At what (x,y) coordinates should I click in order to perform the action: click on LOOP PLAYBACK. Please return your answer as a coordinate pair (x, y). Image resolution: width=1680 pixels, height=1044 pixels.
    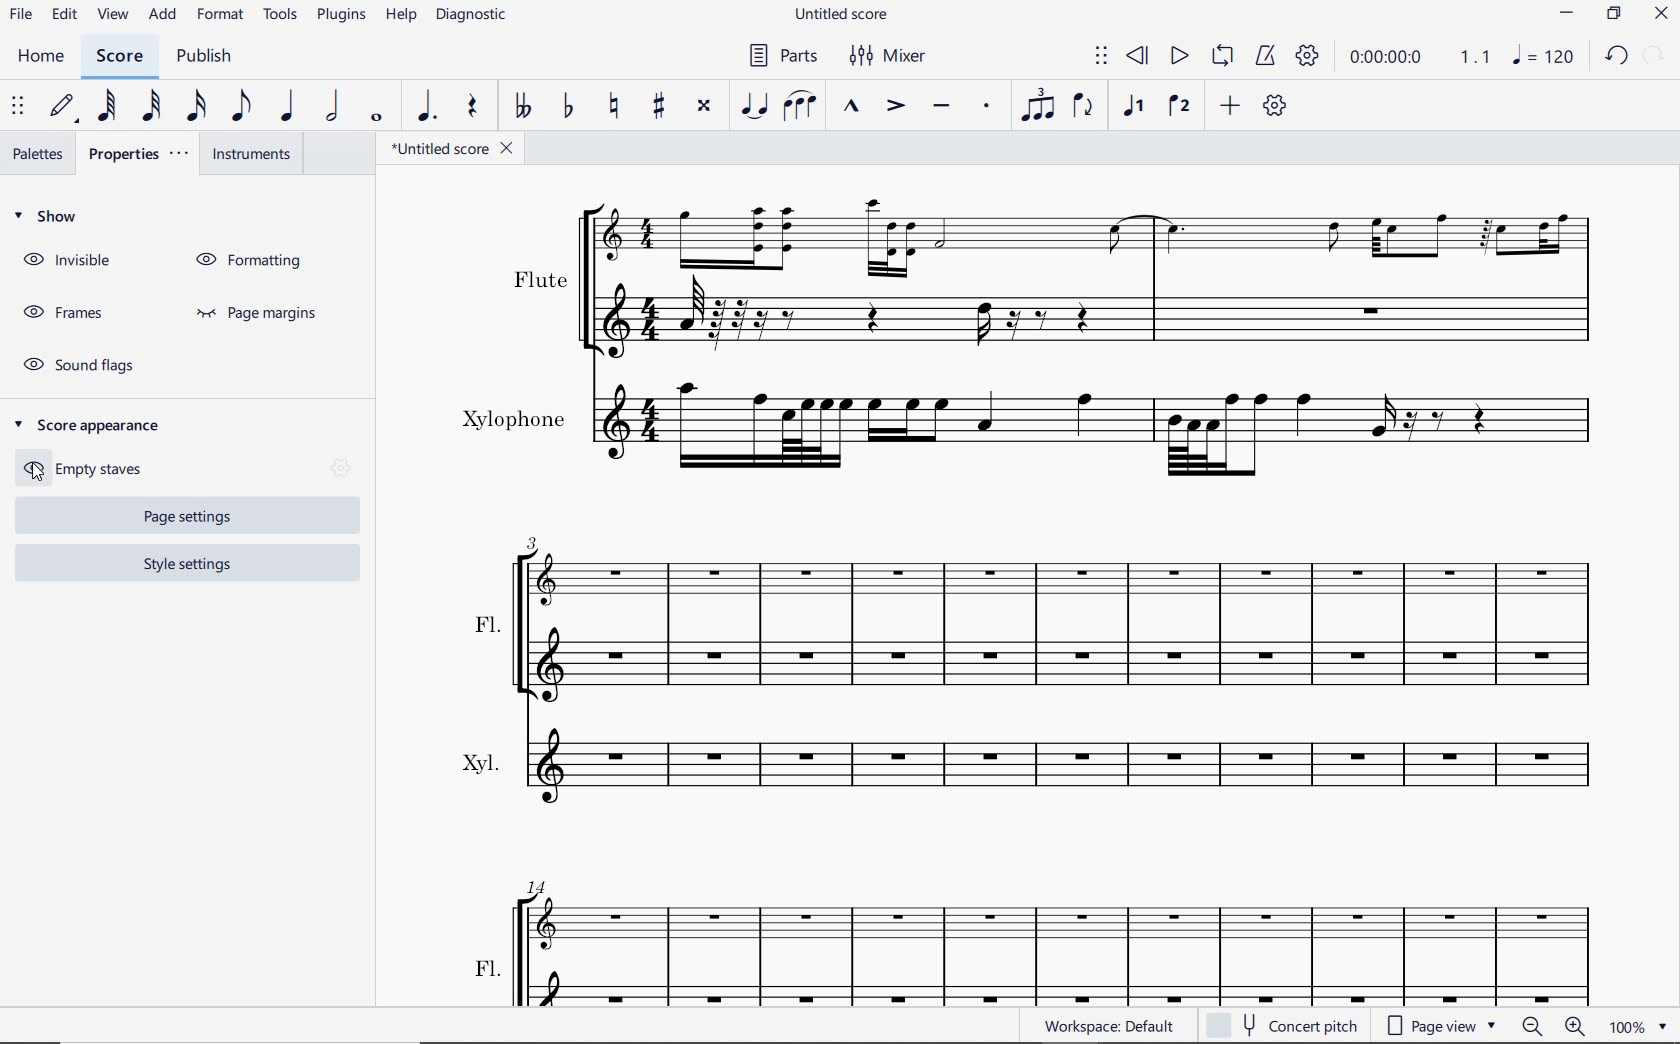
    Looking at the image, I should click on (1223, 57).